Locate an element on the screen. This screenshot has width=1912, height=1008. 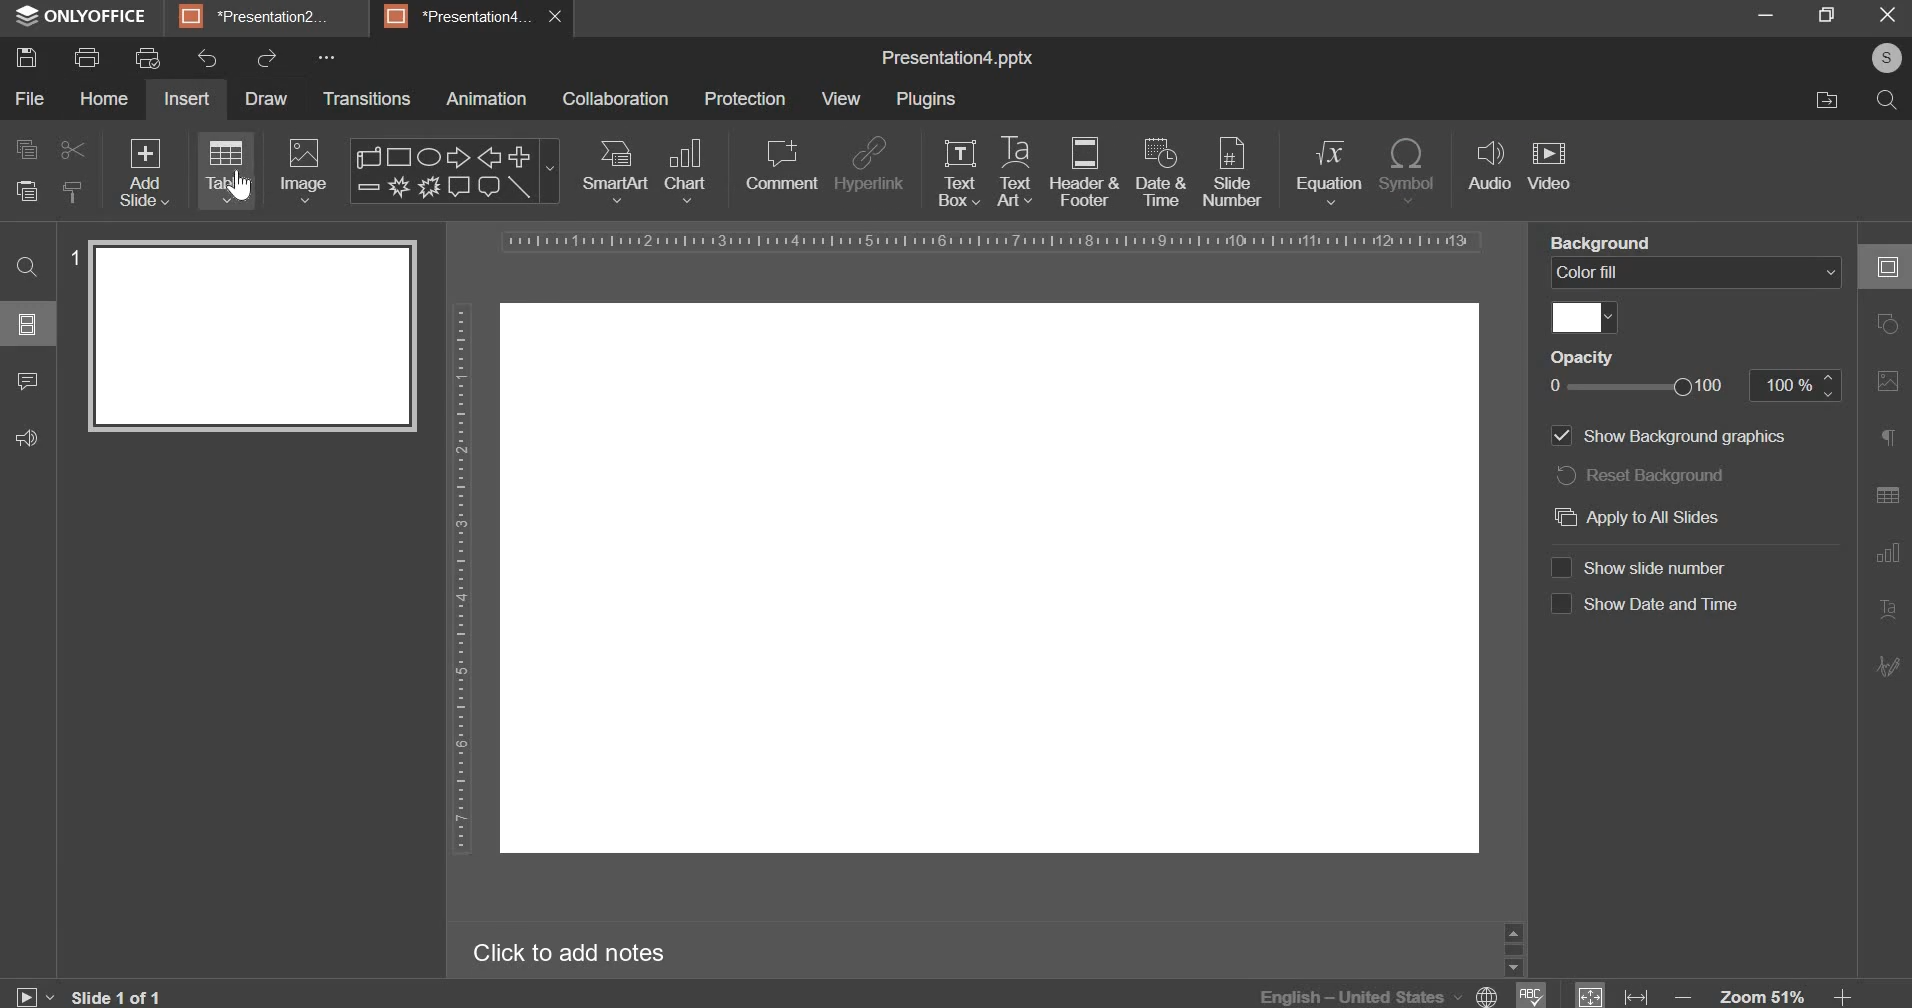
shapes is located at coordinates (455, 171).